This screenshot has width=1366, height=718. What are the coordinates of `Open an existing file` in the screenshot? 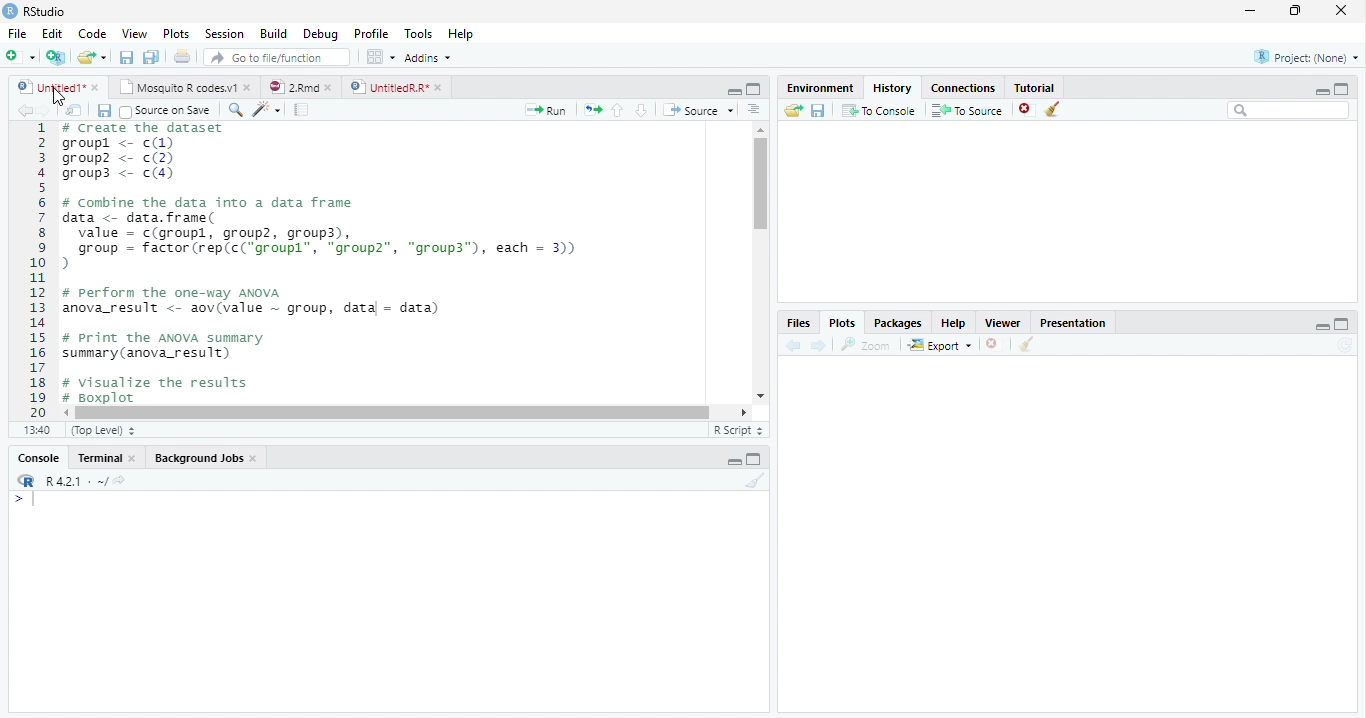 It's located at (92, 57).